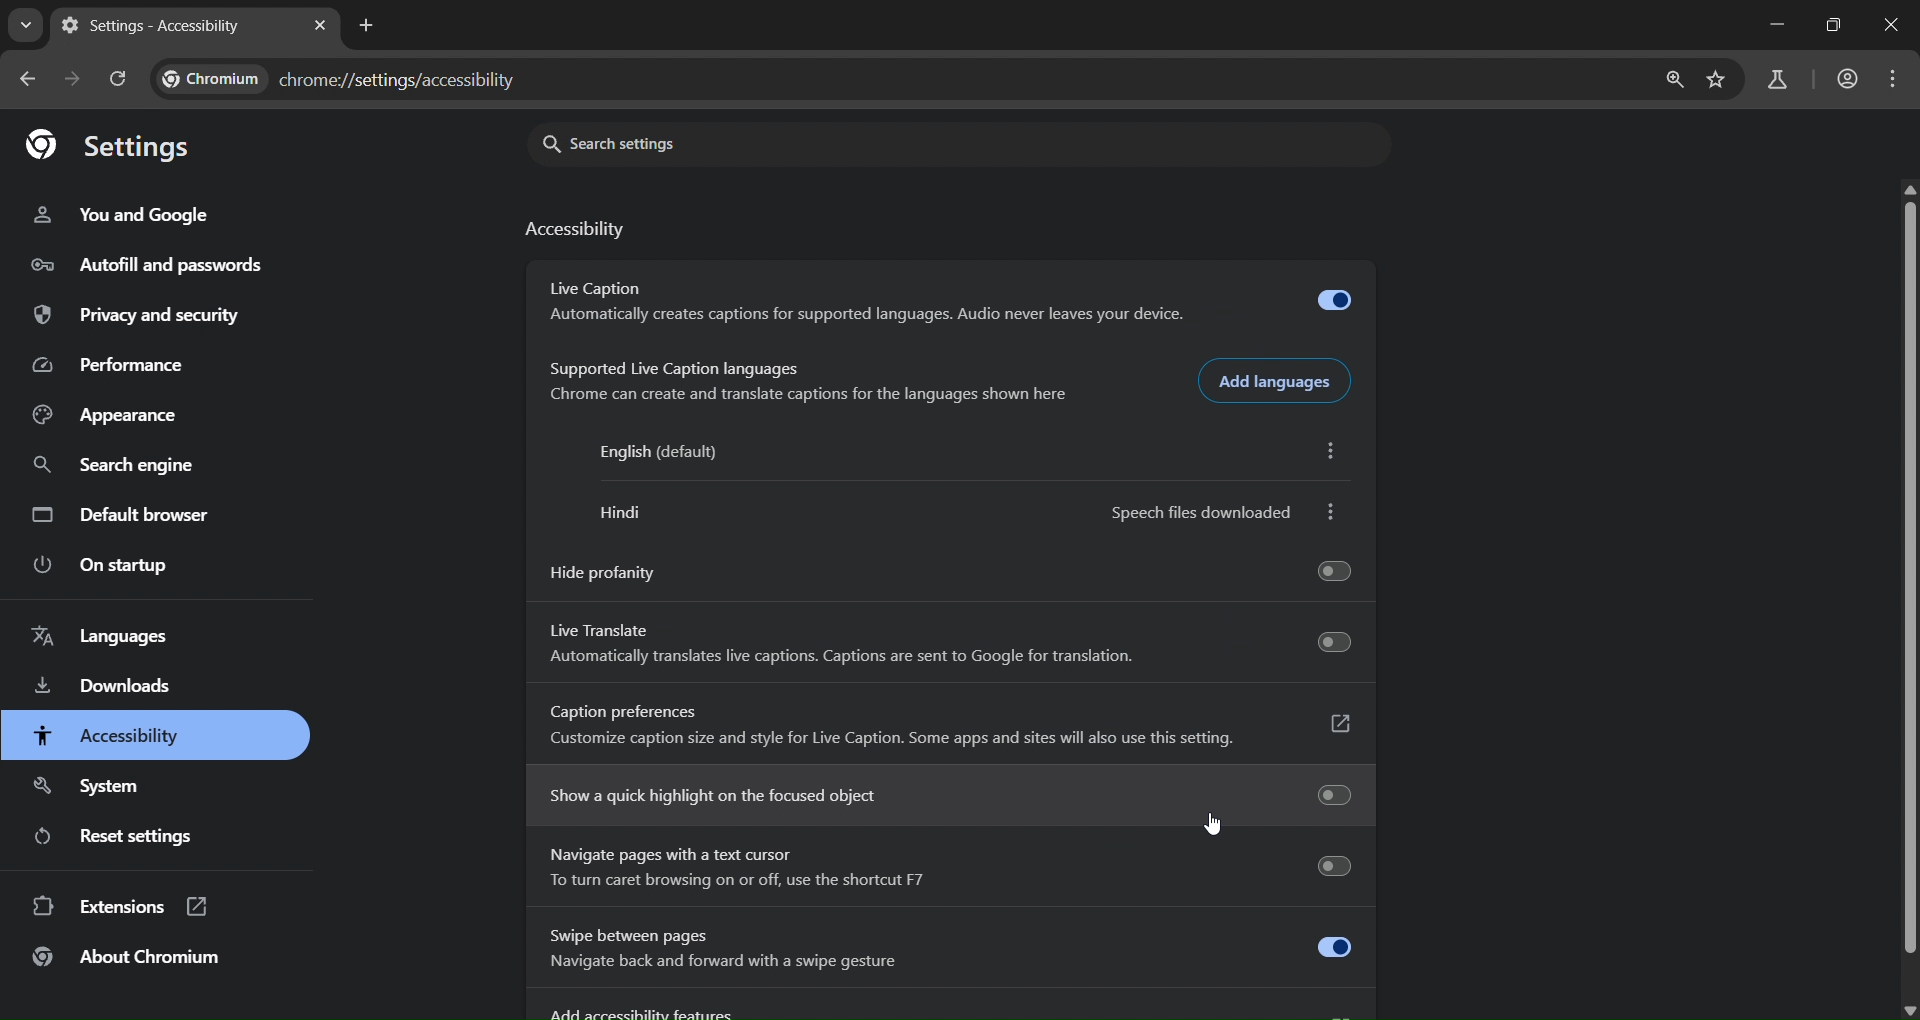  Describe the element at coordinates (952, 727) in the screenshot. I see `Caption preferences [2]
Customize caption size and style for Live Caption. Some apps and sites will also use this setting.` at that location.